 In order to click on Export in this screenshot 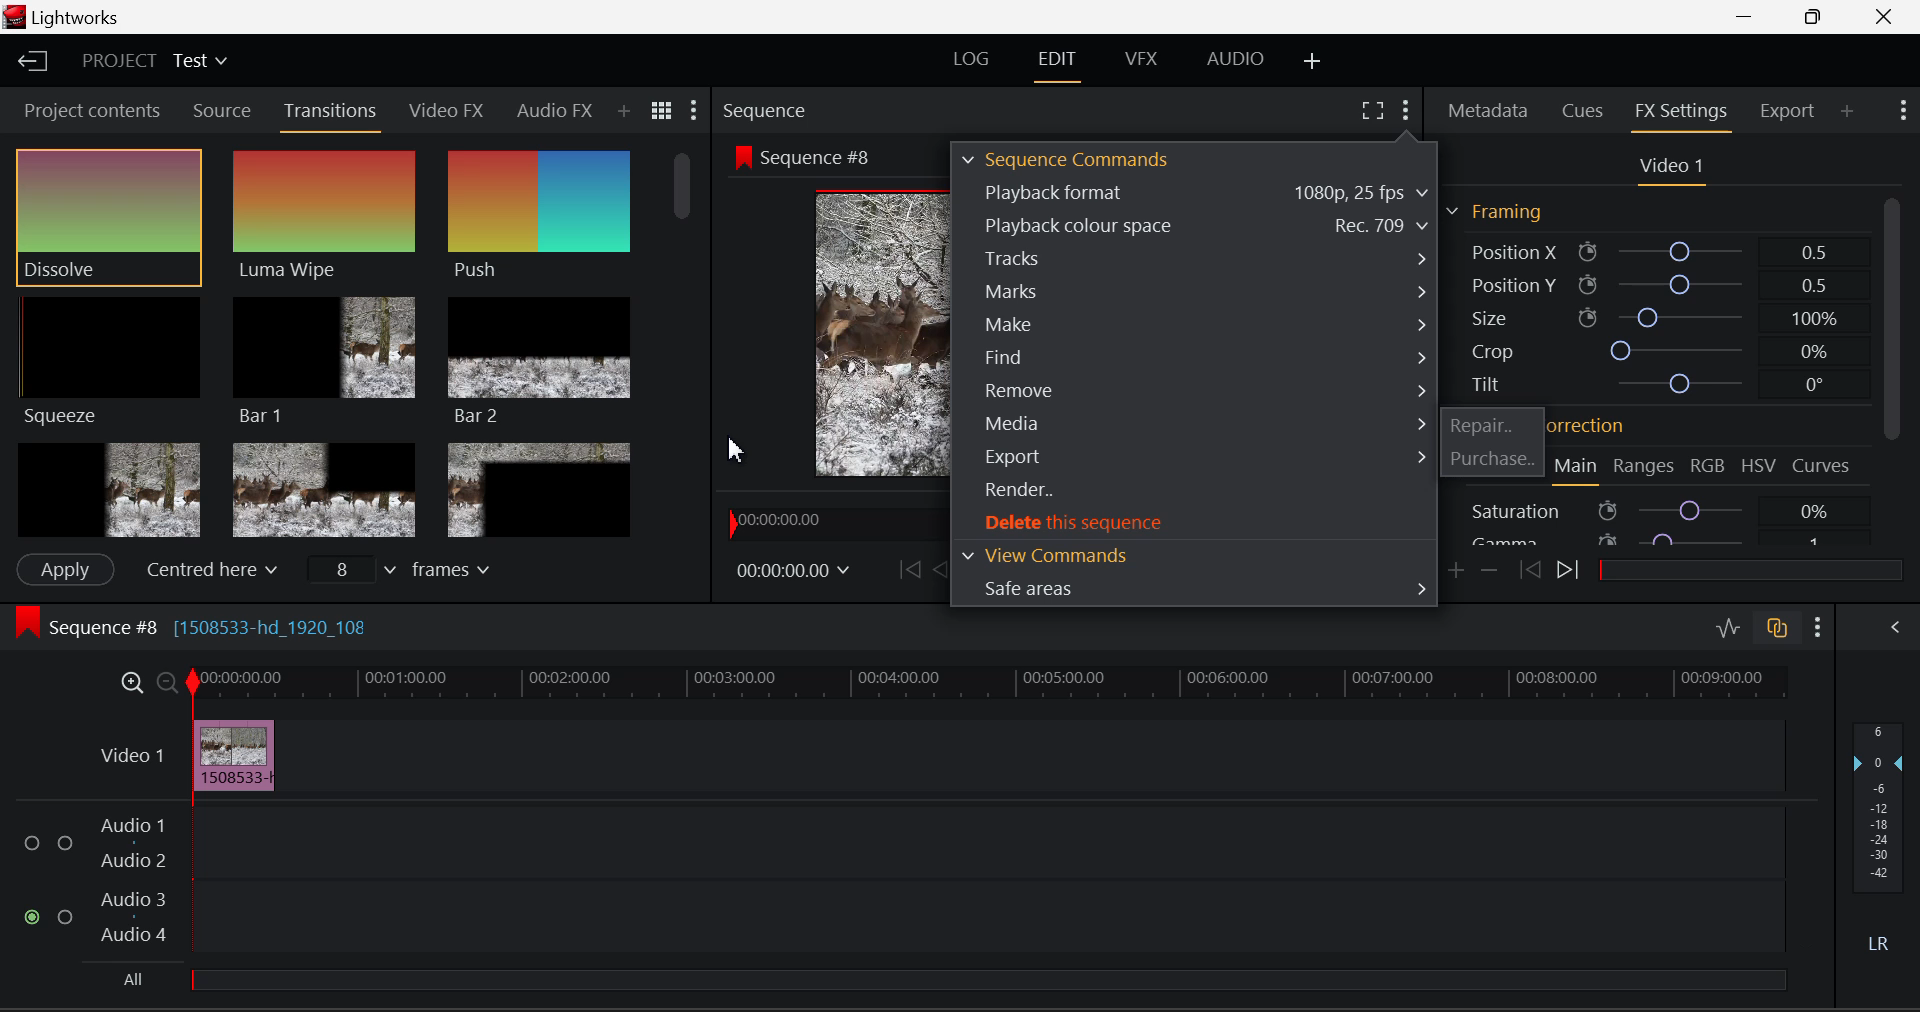, I will do `click(1784, 111)`.